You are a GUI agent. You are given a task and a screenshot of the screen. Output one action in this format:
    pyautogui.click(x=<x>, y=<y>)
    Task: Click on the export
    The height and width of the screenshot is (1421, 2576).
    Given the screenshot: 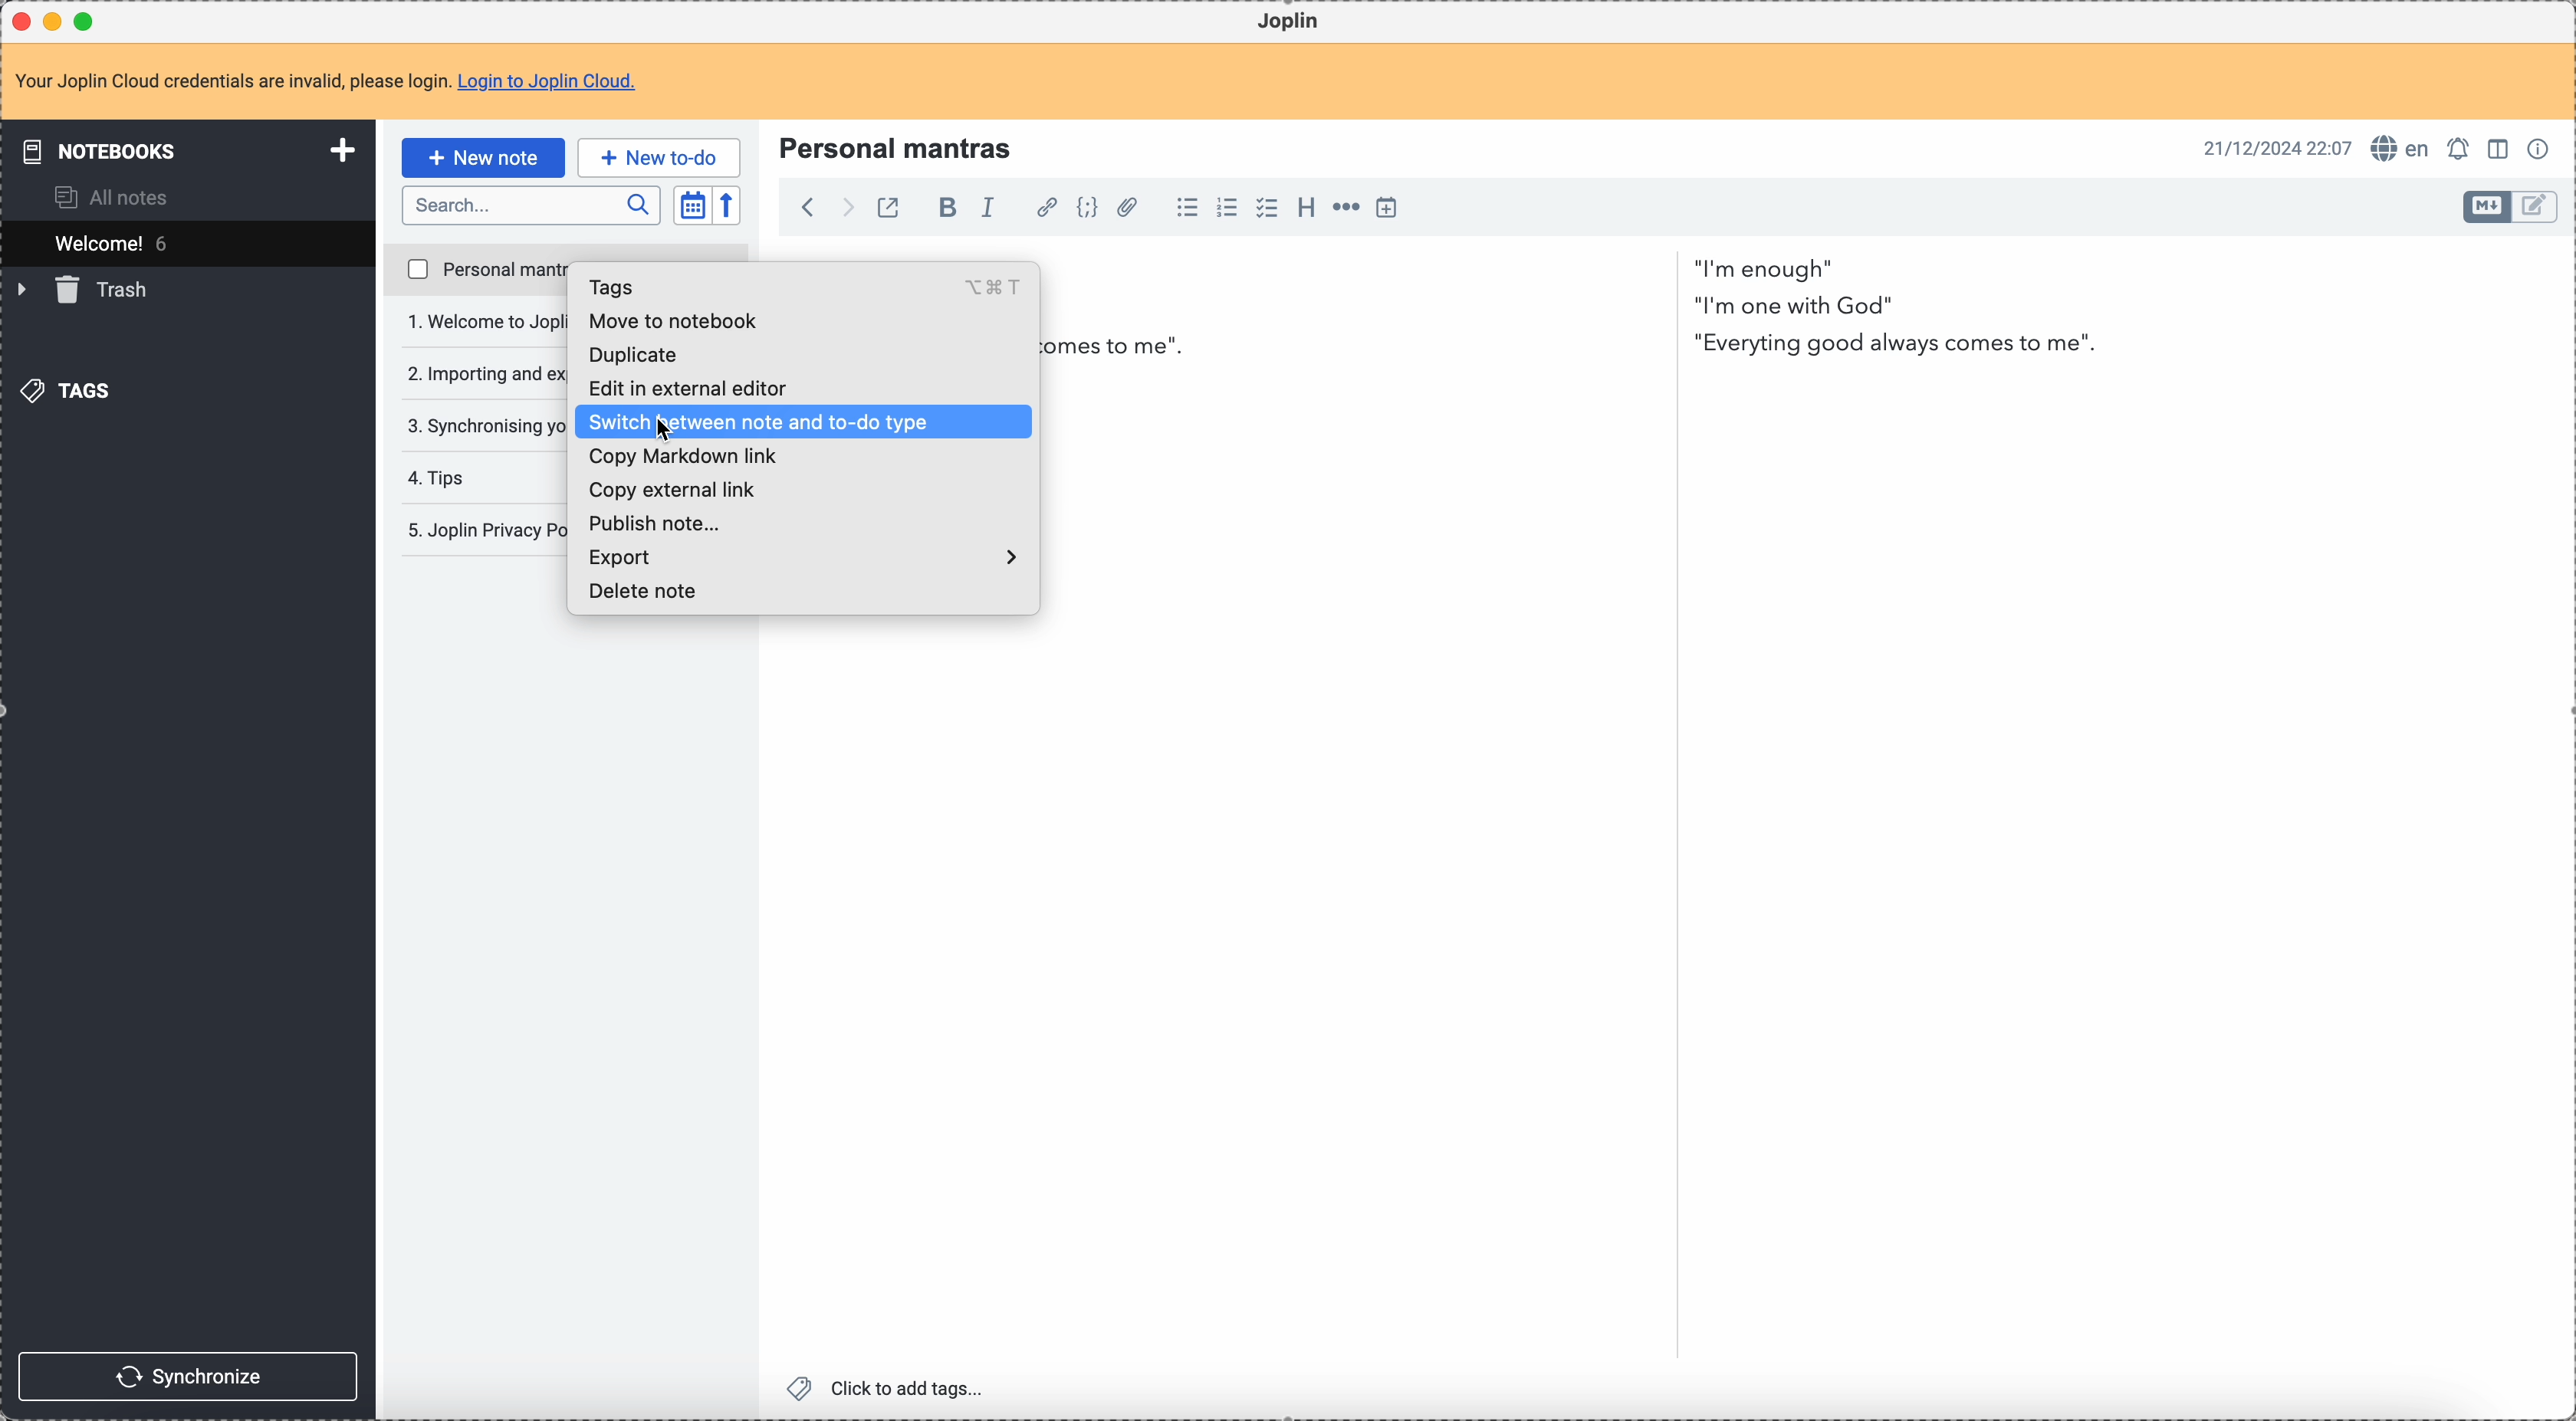 What is the action you would take?
    pyautogui.click(x=804, y=554)
    